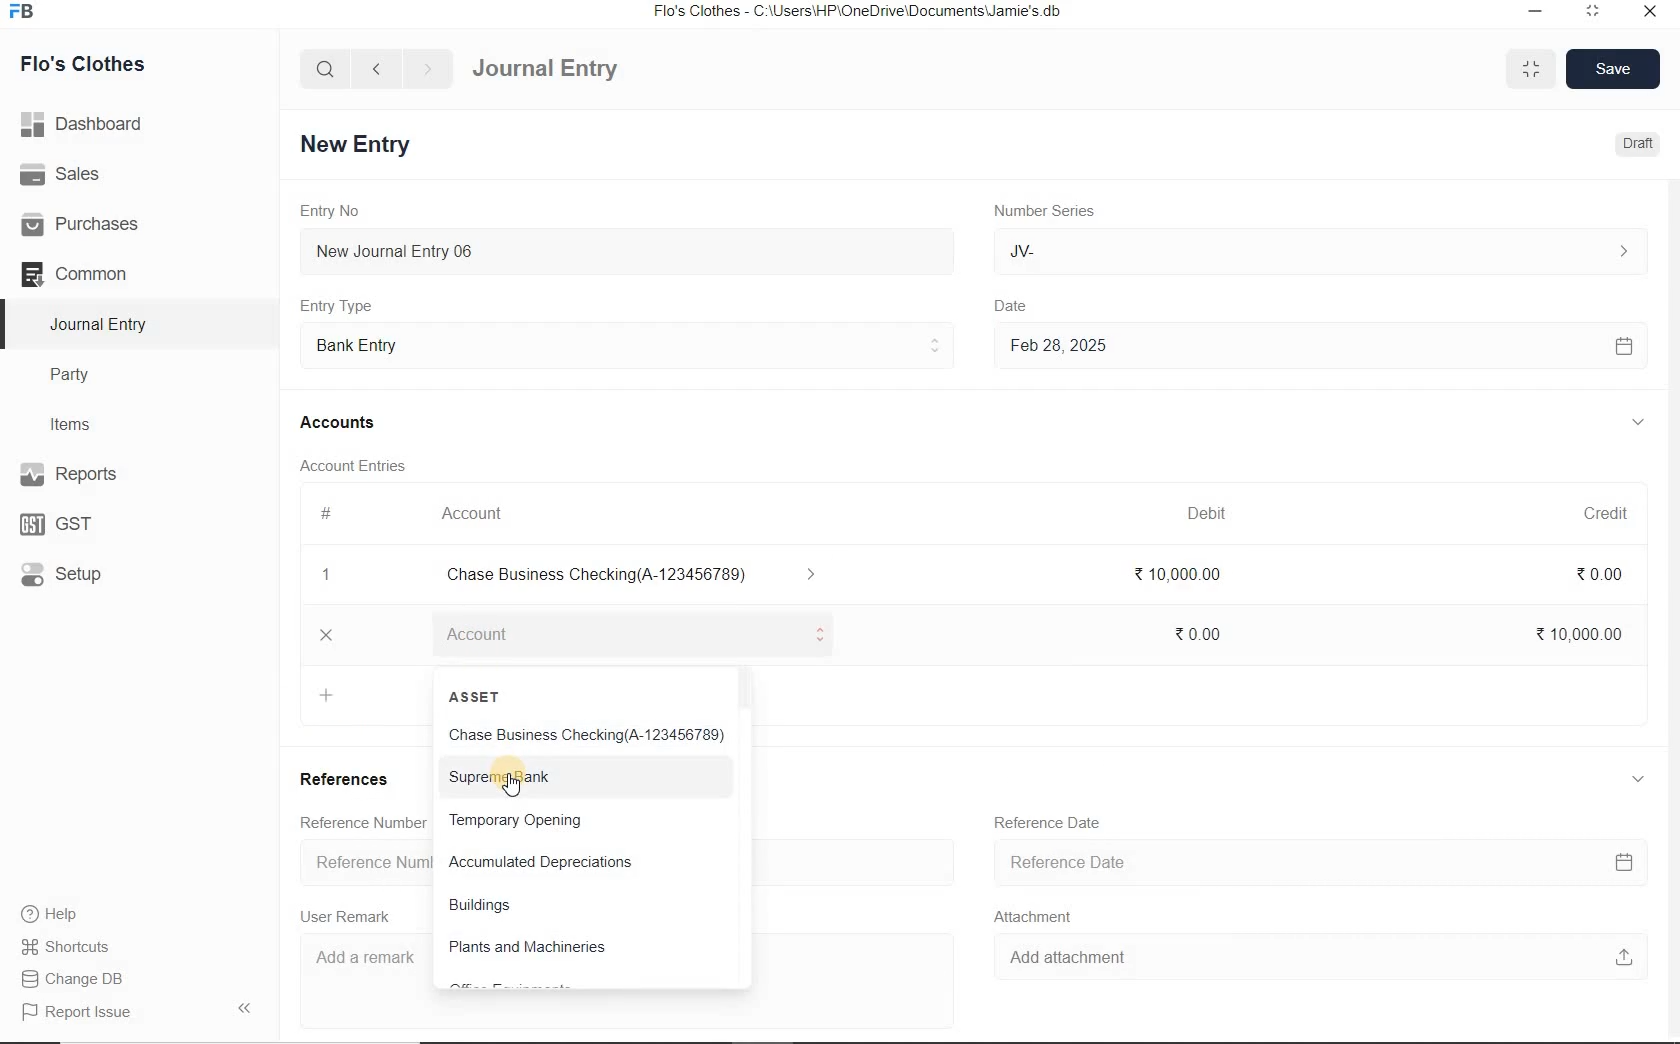  I want to click on Report Issue, so click(76, 1012).